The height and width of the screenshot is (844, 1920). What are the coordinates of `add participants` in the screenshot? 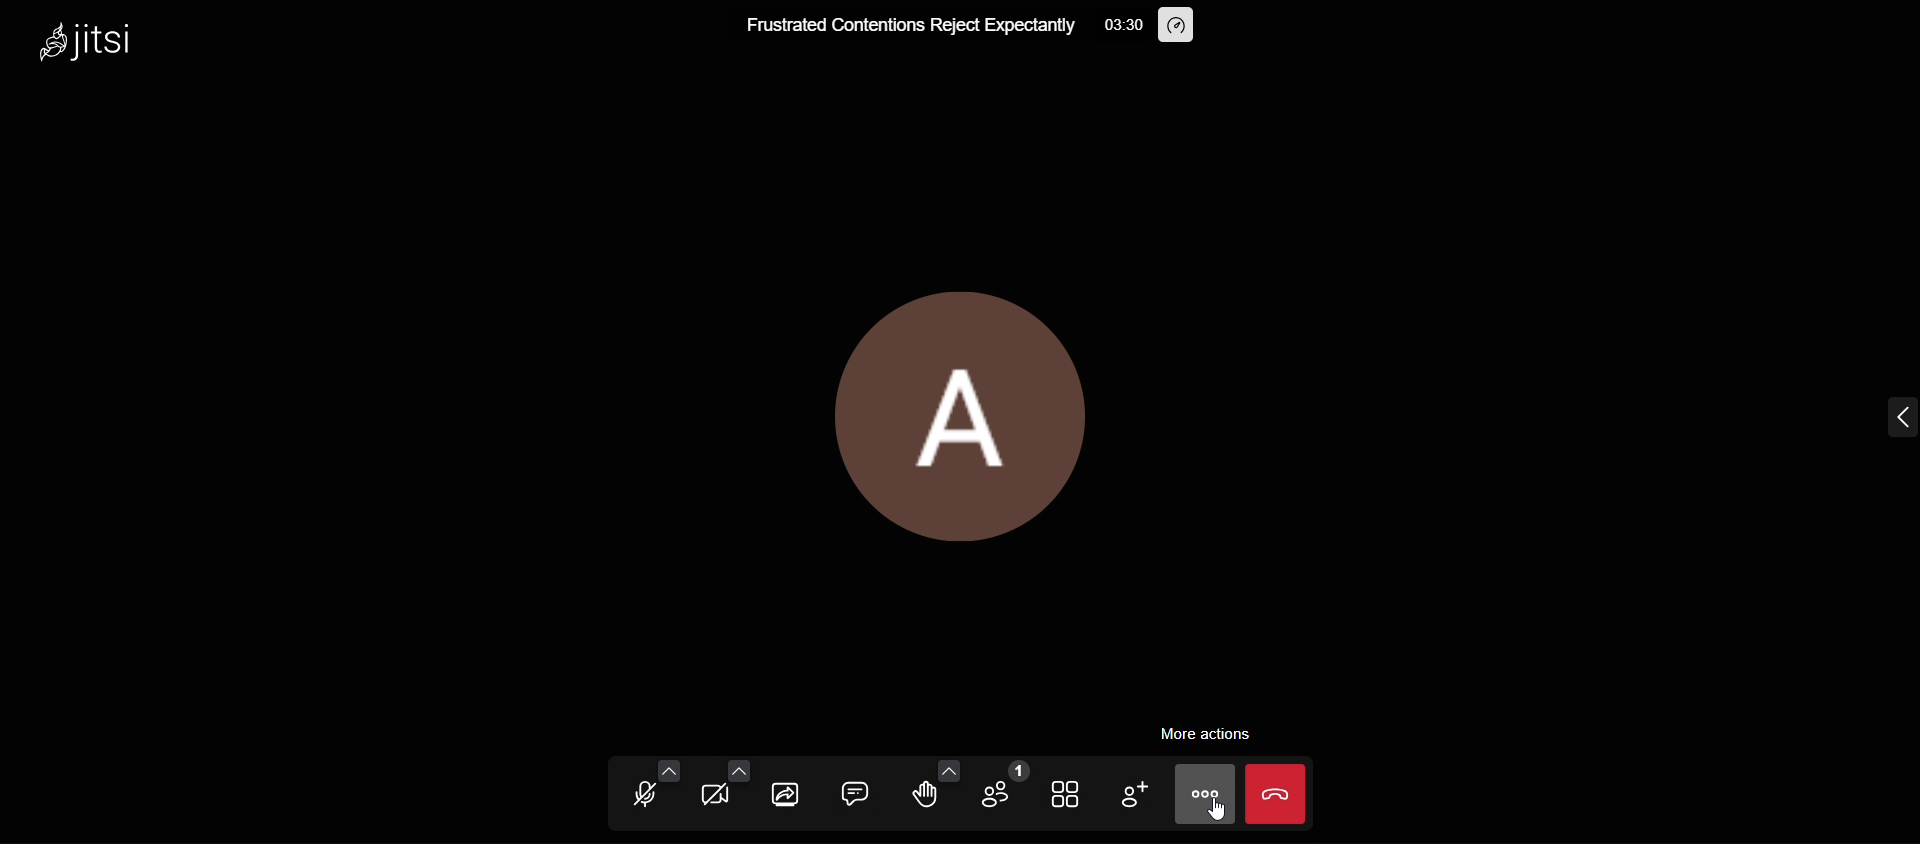 It's located at (1128, 791).